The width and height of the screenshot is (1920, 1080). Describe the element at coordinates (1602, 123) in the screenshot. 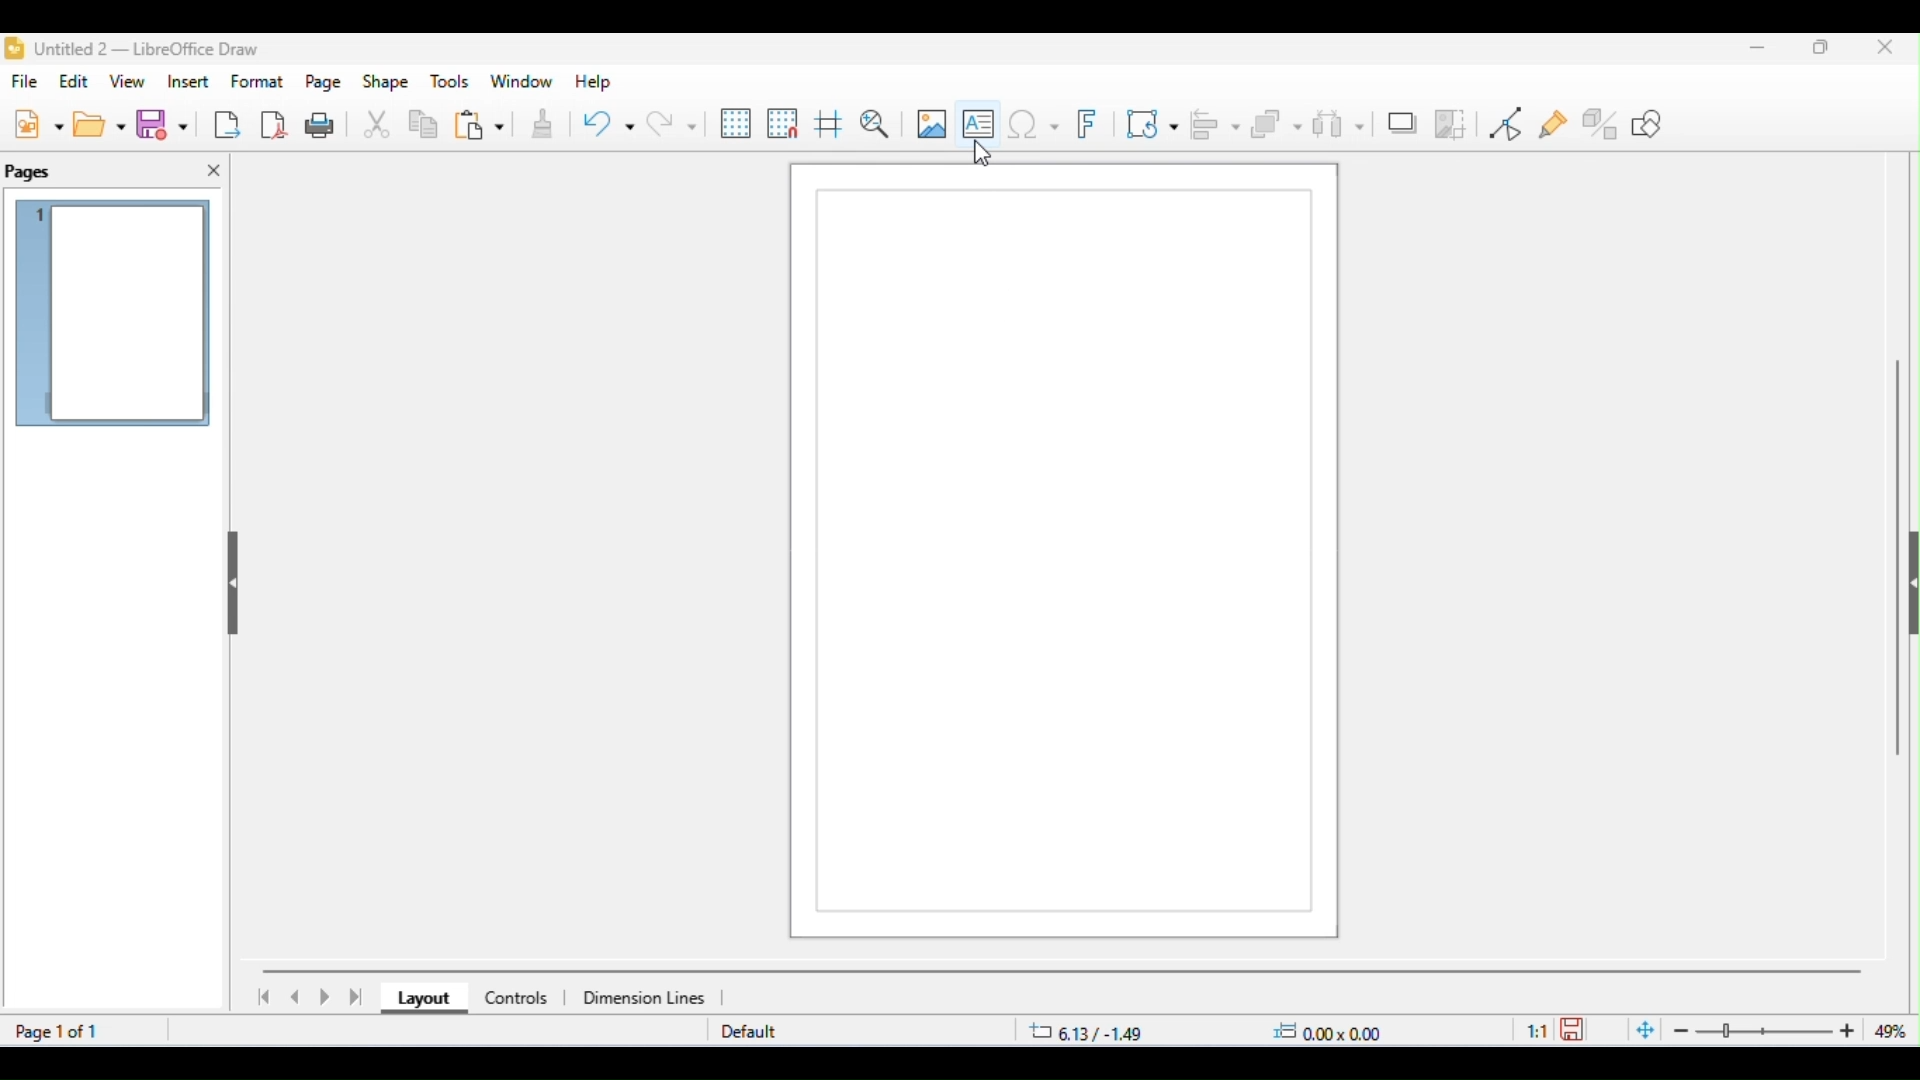

I see `show extrusion` at that location.